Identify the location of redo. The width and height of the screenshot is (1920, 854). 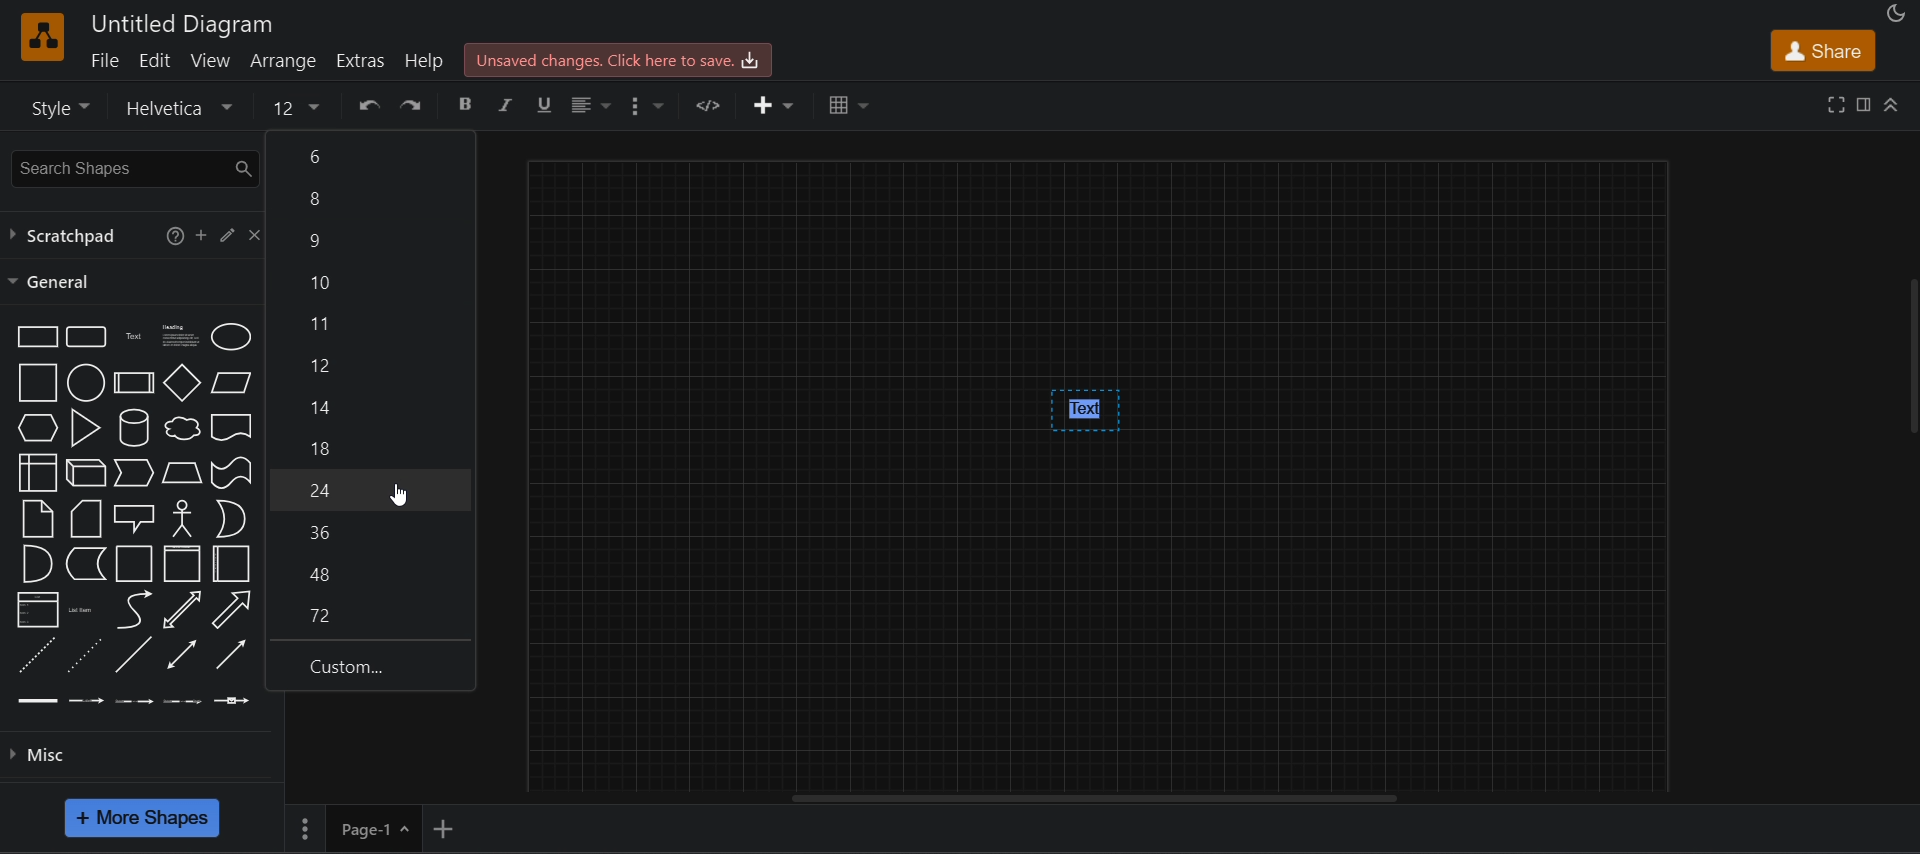
(411, 104).